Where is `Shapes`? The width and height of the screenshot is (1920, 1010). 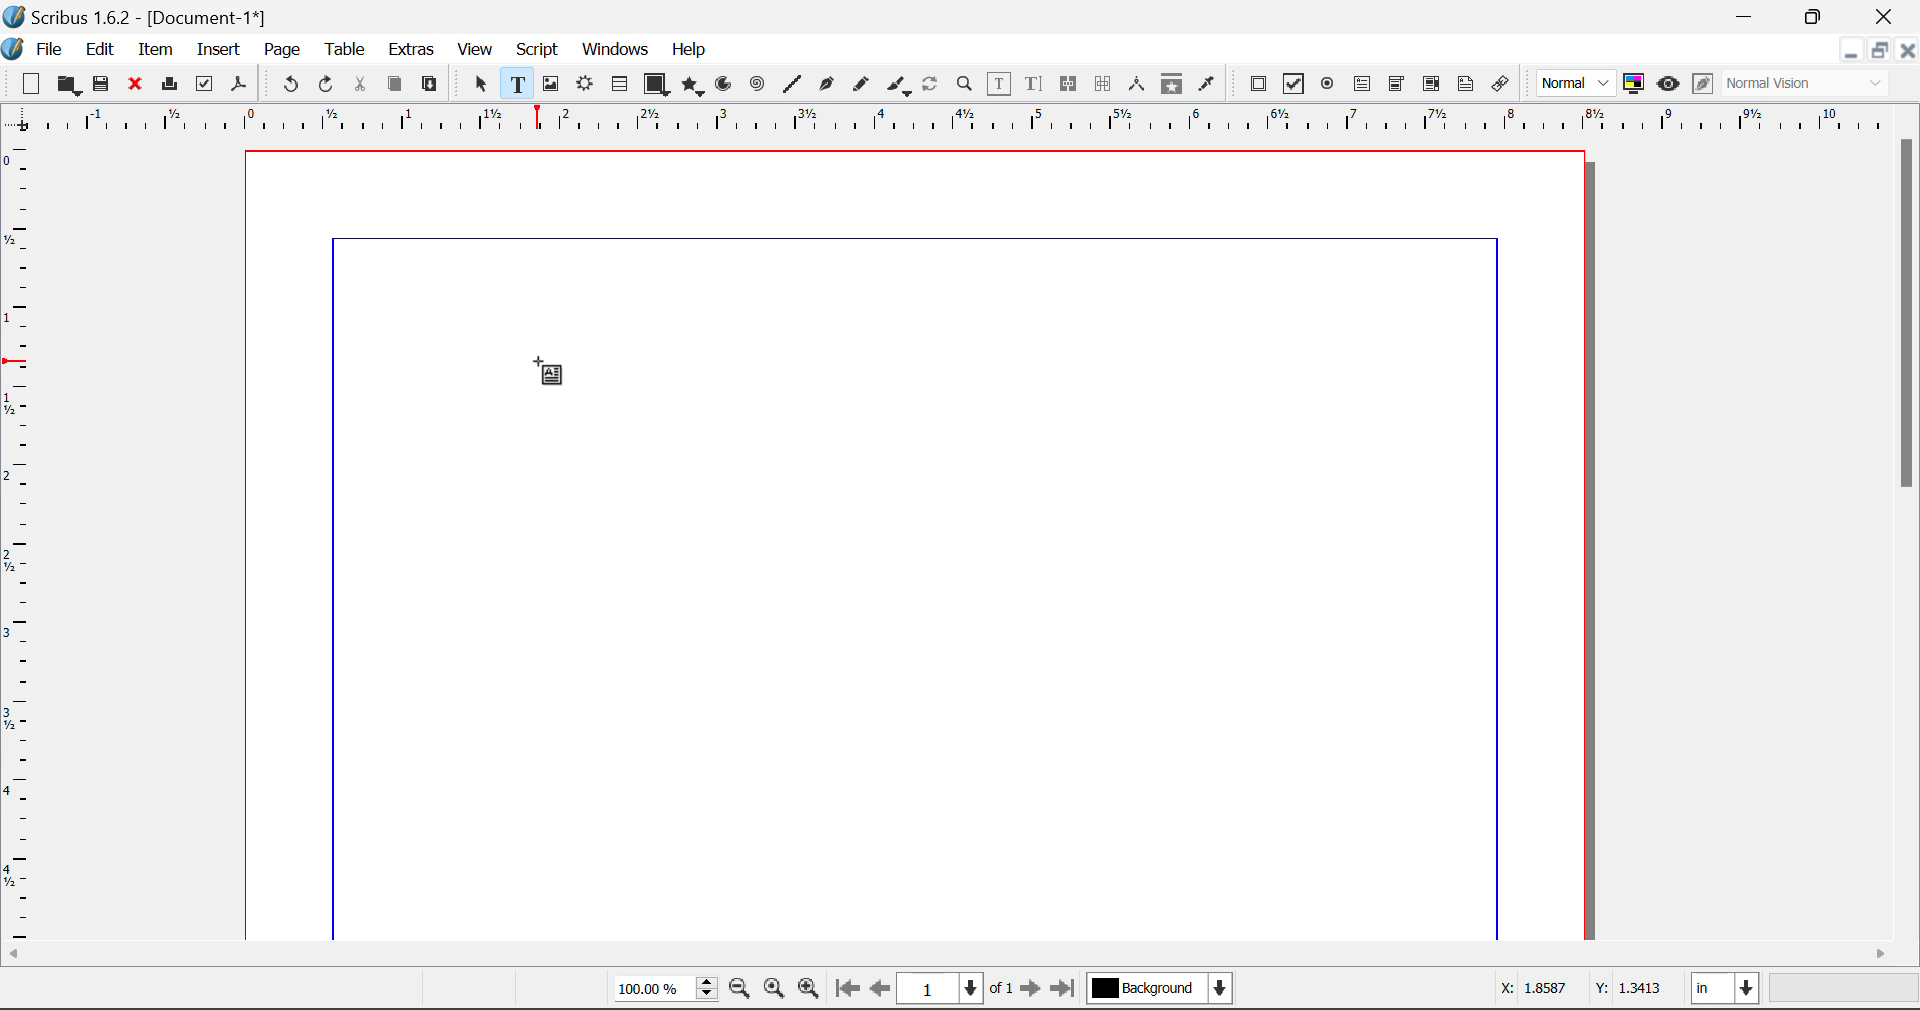 Shapes is located at coordinates (656, 83).